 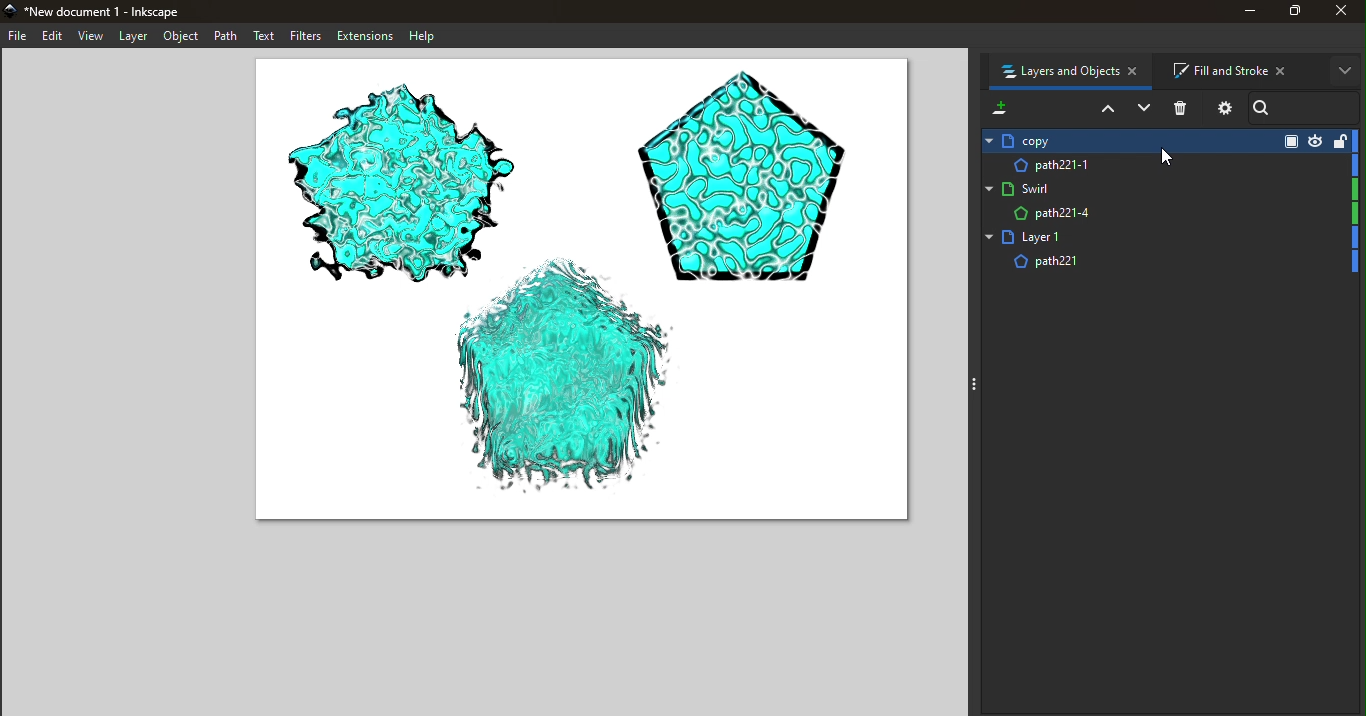 I want to click on Opacity, so click(x=1288, y=140).